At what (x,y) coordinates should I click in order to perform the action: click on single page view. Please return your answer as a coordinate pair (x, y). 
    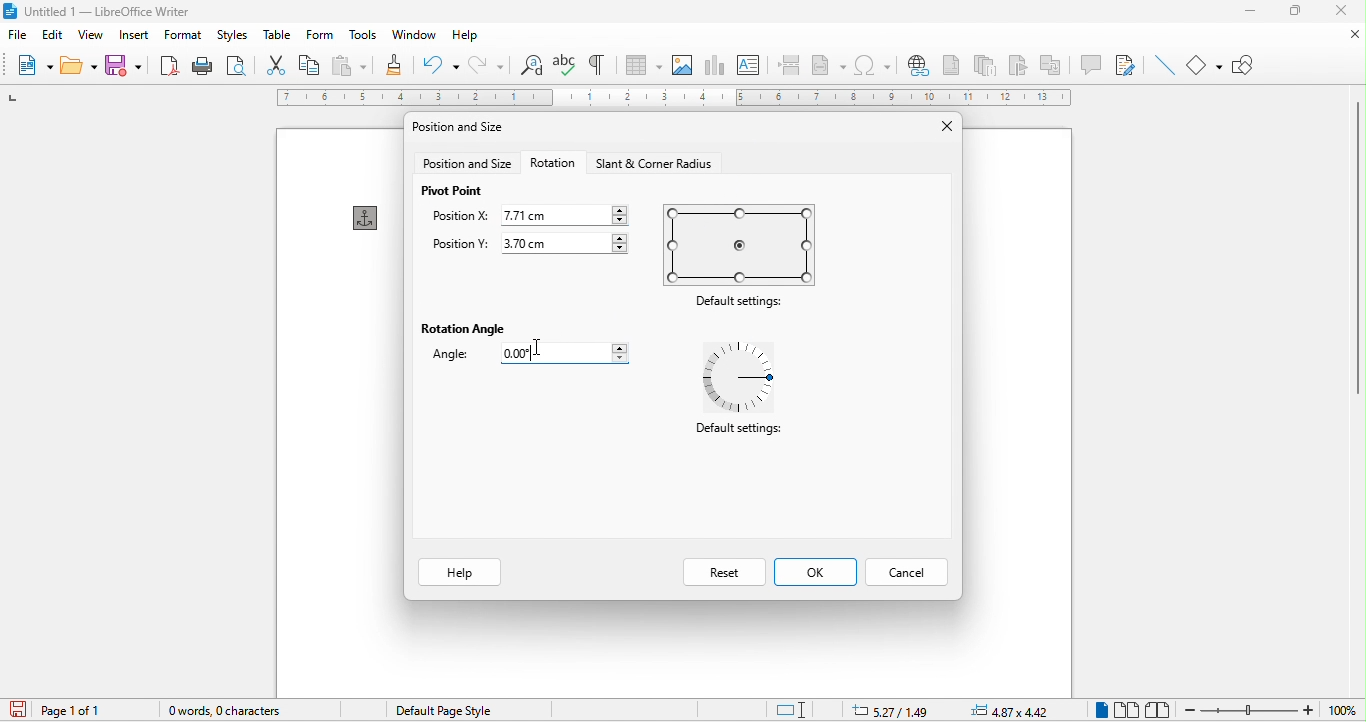
    Looking at the image, I should click on (1102, 712).